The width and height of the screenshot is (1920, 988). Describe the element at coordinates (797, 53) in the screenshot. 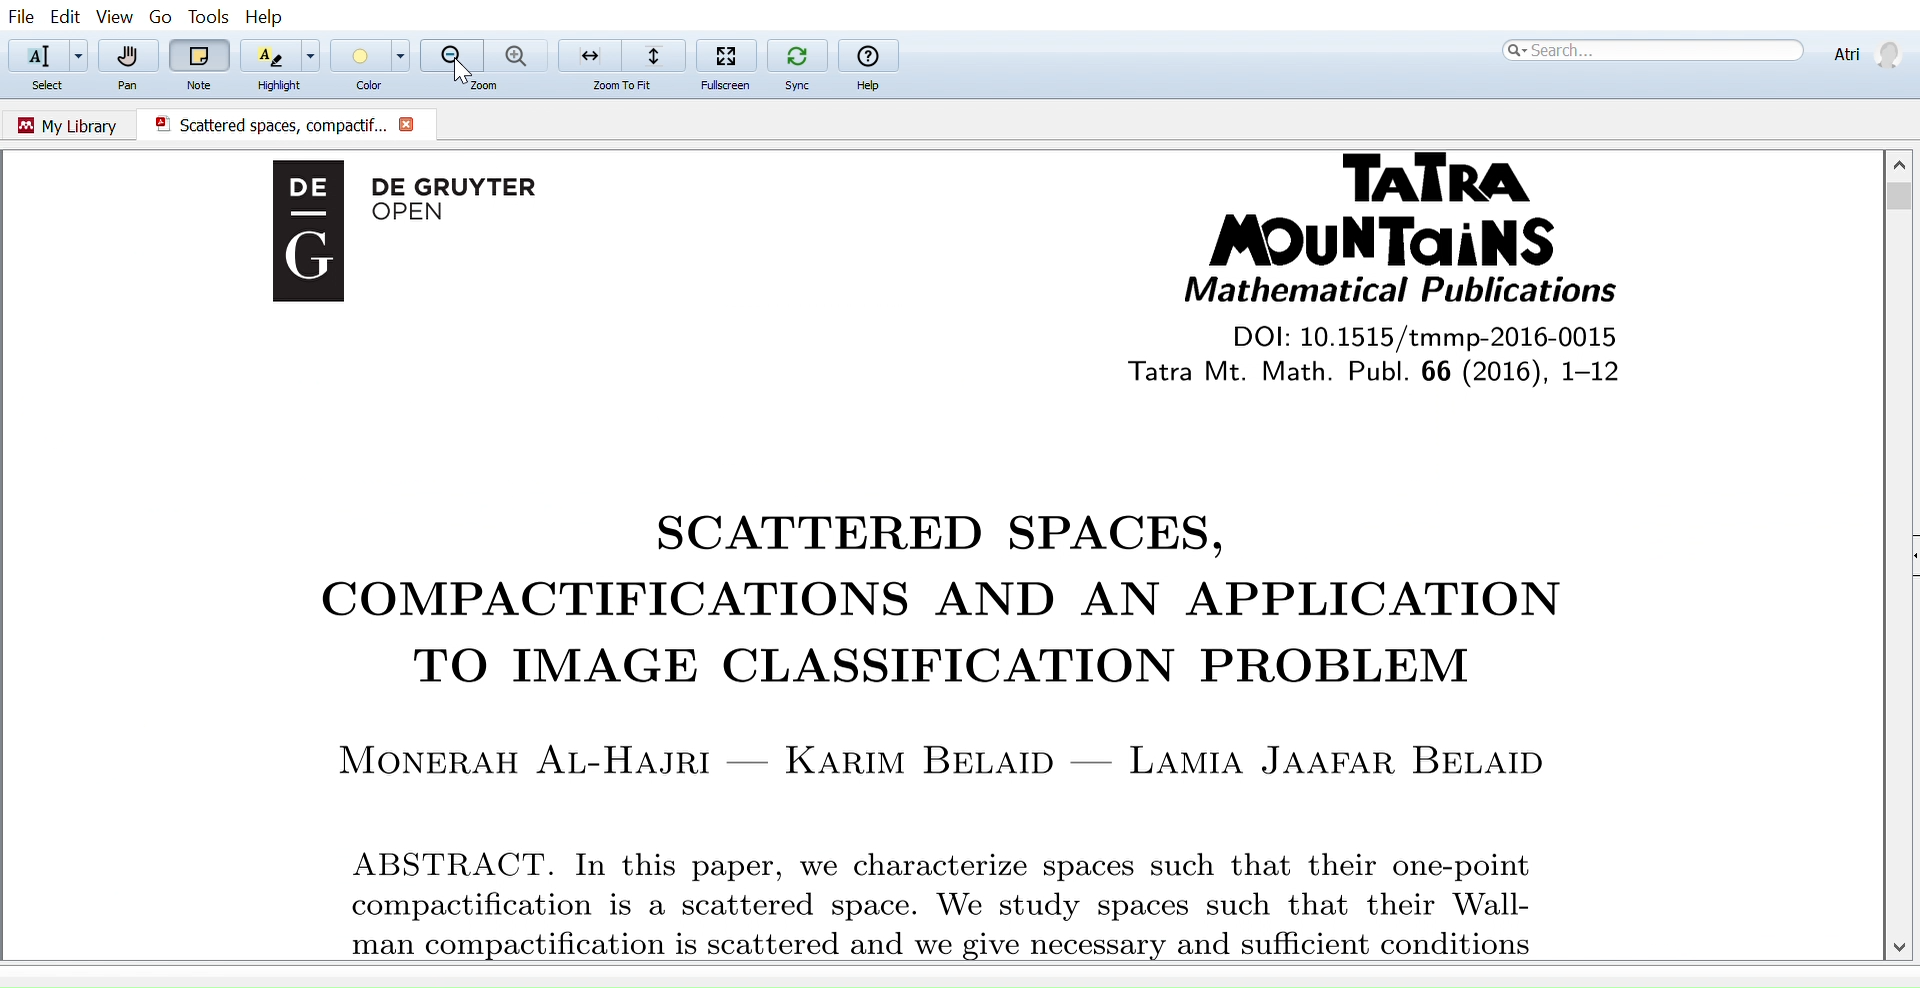

I see `Sync` at that location.